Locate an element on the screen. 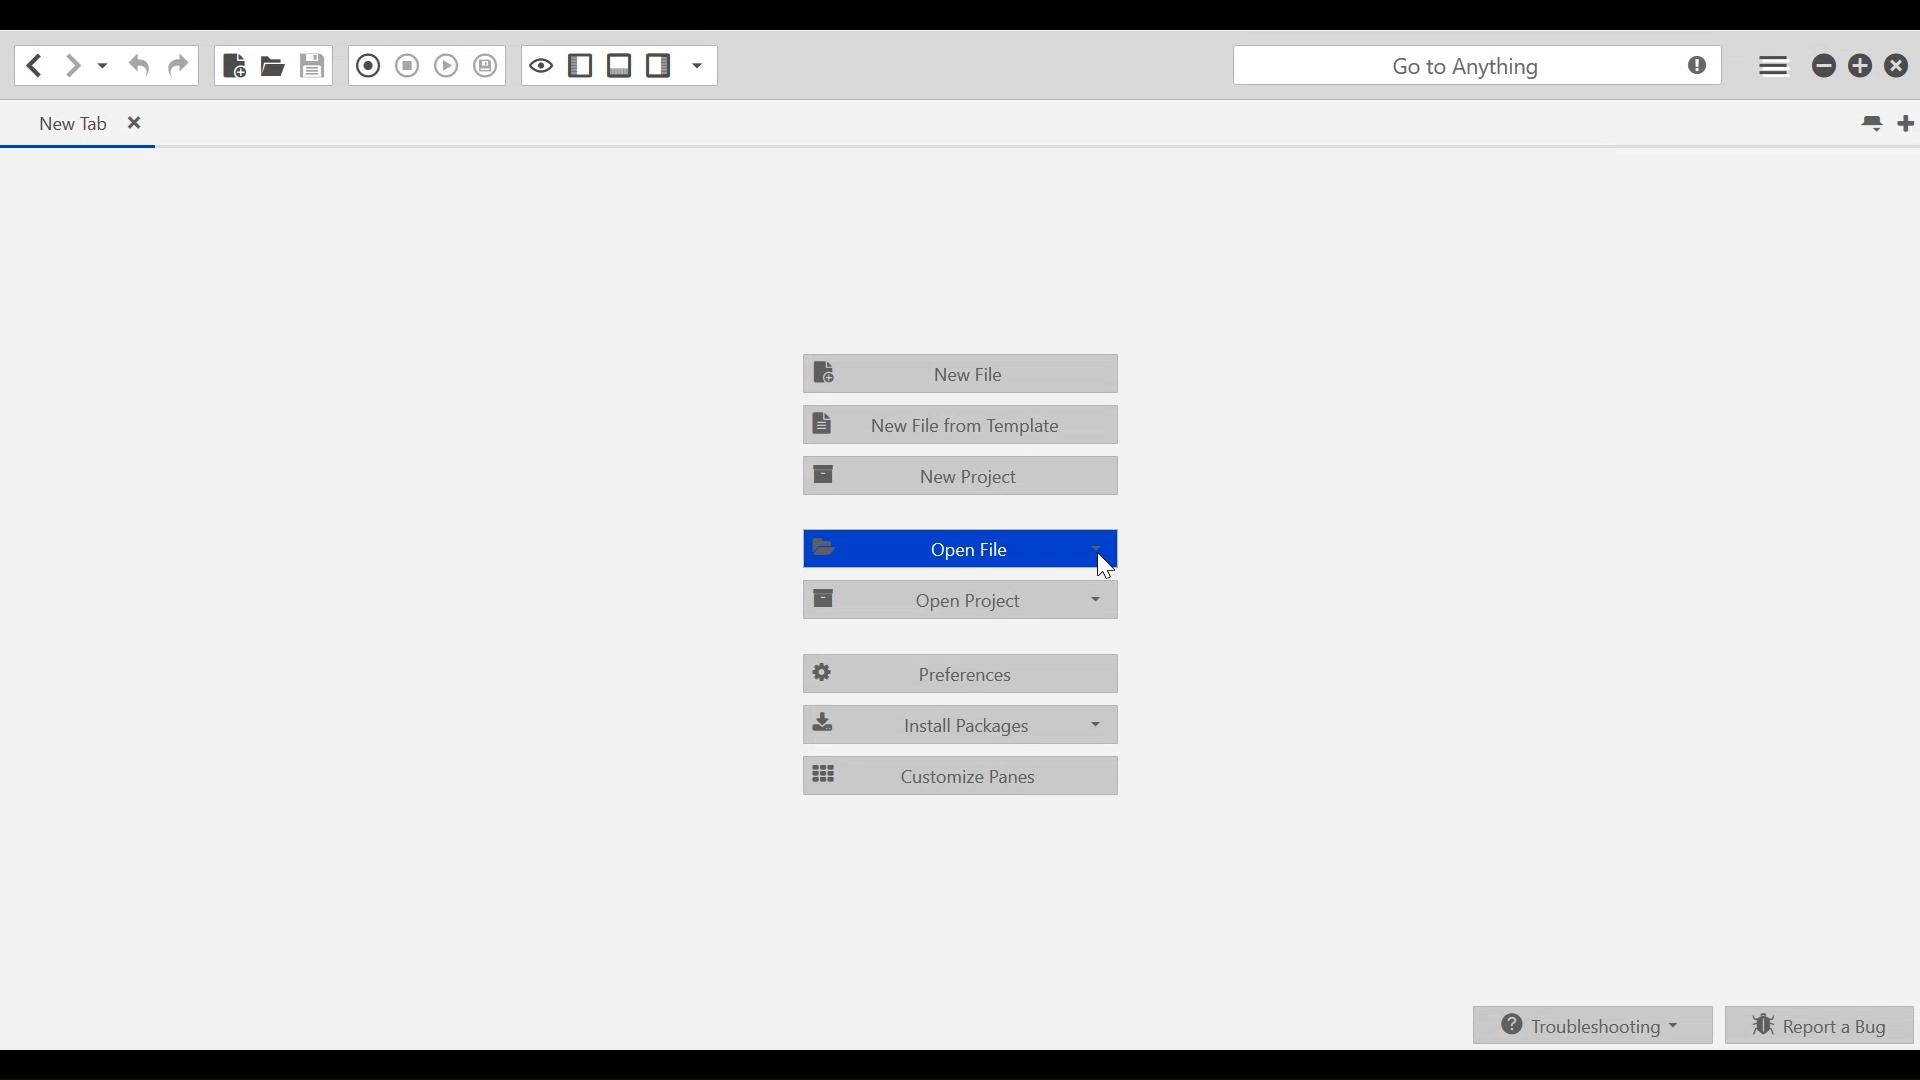 The height and width of the screenshot is (1080, 1920). Report a bug is located at coordinates (1820, 1025).